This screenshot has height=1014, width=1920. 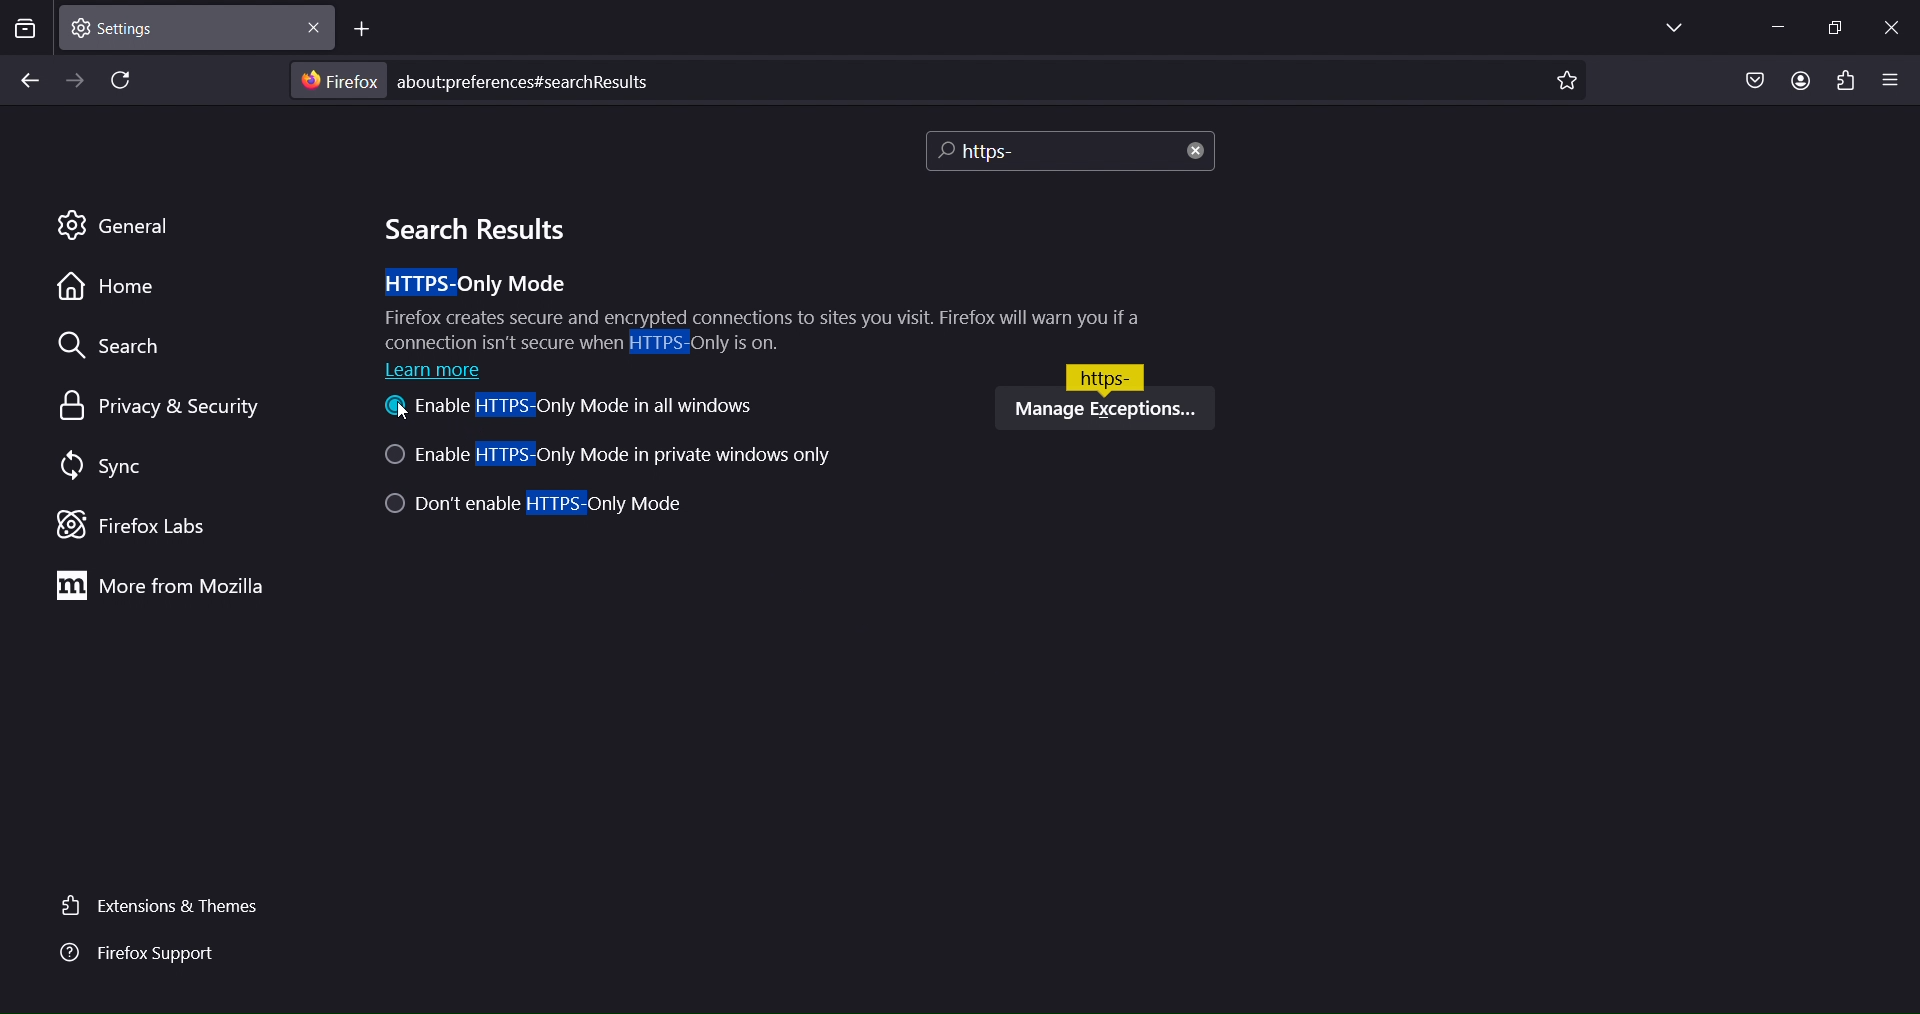 What do you see at coordinates (171, 405) in the screenshot?
I see `privacy & security` at bounding box center [171, 405].